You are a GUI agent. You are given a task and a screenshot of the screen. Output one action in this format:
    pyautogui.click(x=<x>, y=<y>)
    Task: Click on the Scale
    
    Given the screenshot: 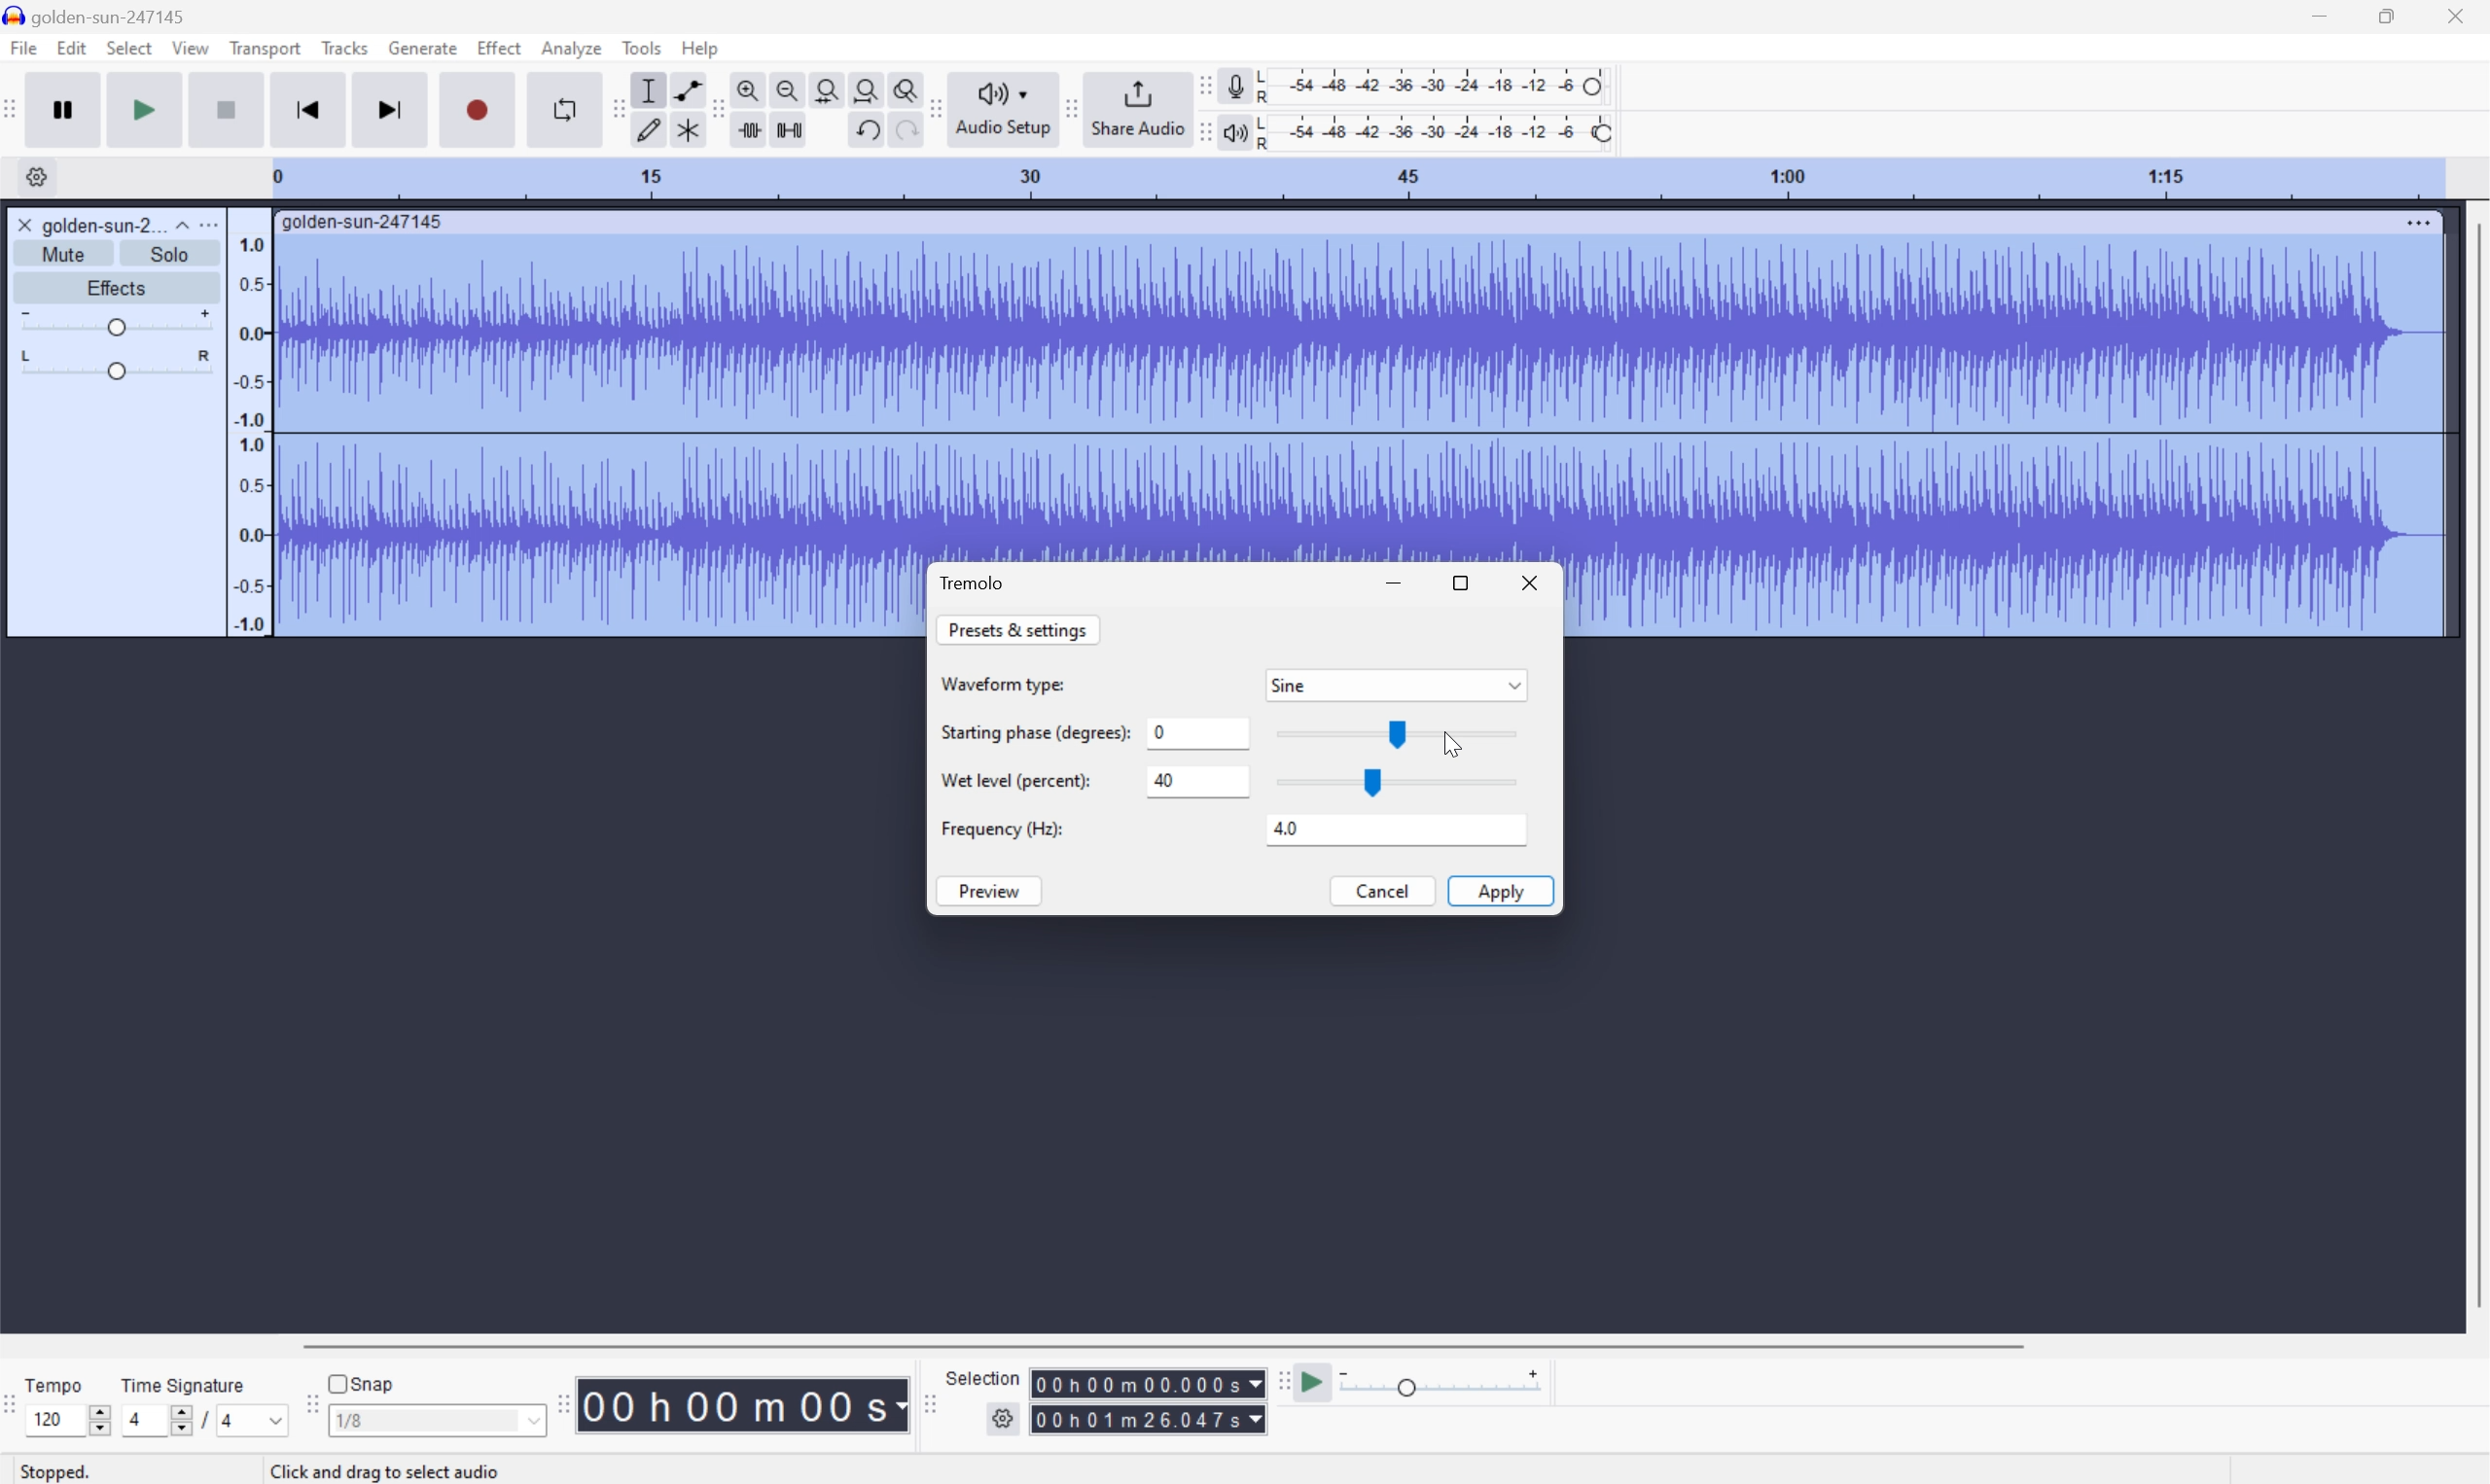 What is the action you would take?
    pyautogui.click(x=1356, y=179)
    